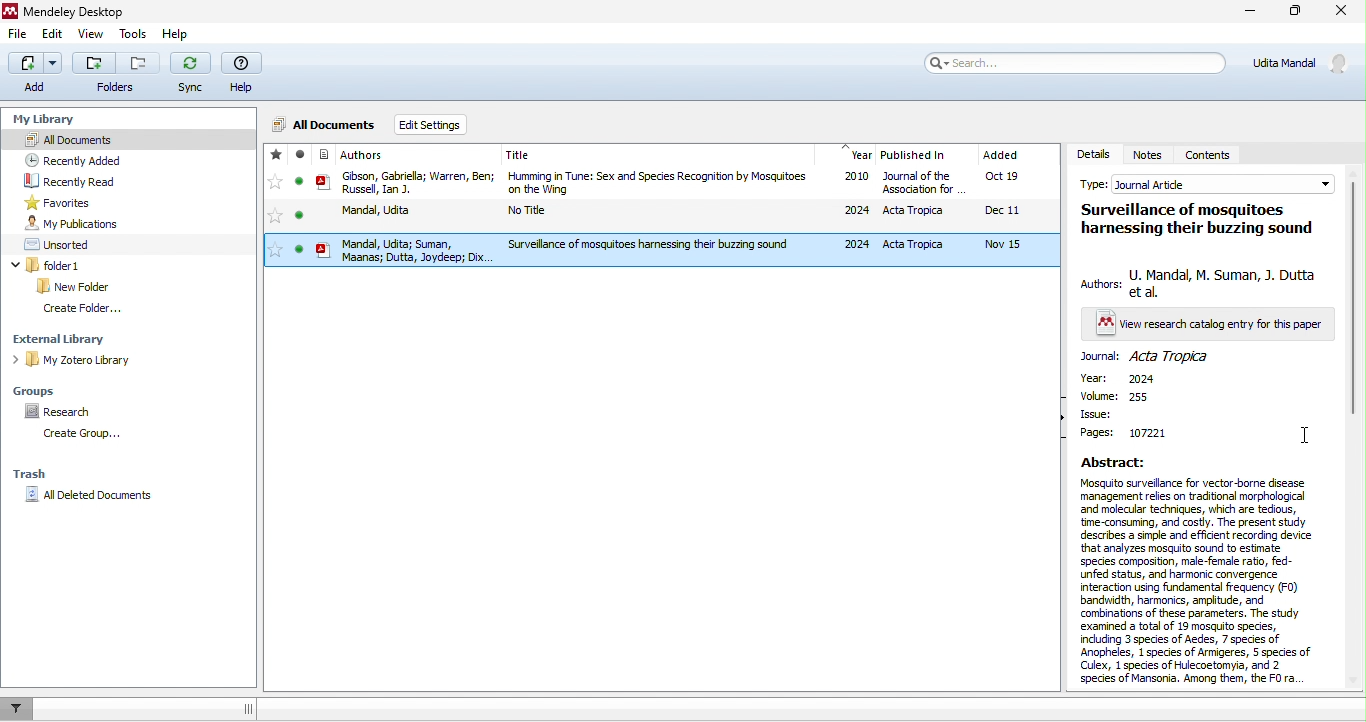 This screenshot has height=722, width=1366. Describe the element at coordinates (1125, 396) in the screenshot. I see `volume:255` at that location.